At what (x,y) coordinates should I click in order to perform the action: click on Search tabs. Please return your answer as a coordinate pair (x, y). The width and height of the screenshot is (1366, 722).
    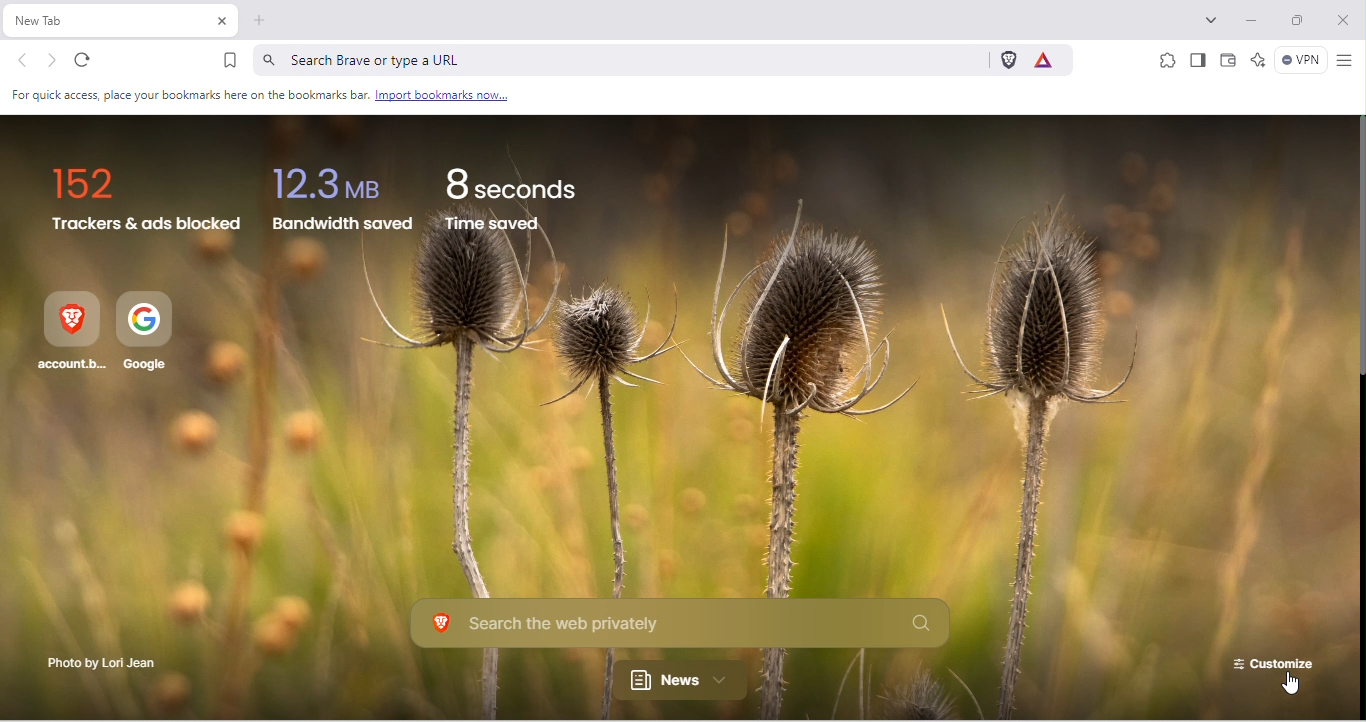
    Looking at the image, I should click on (1215, 18).